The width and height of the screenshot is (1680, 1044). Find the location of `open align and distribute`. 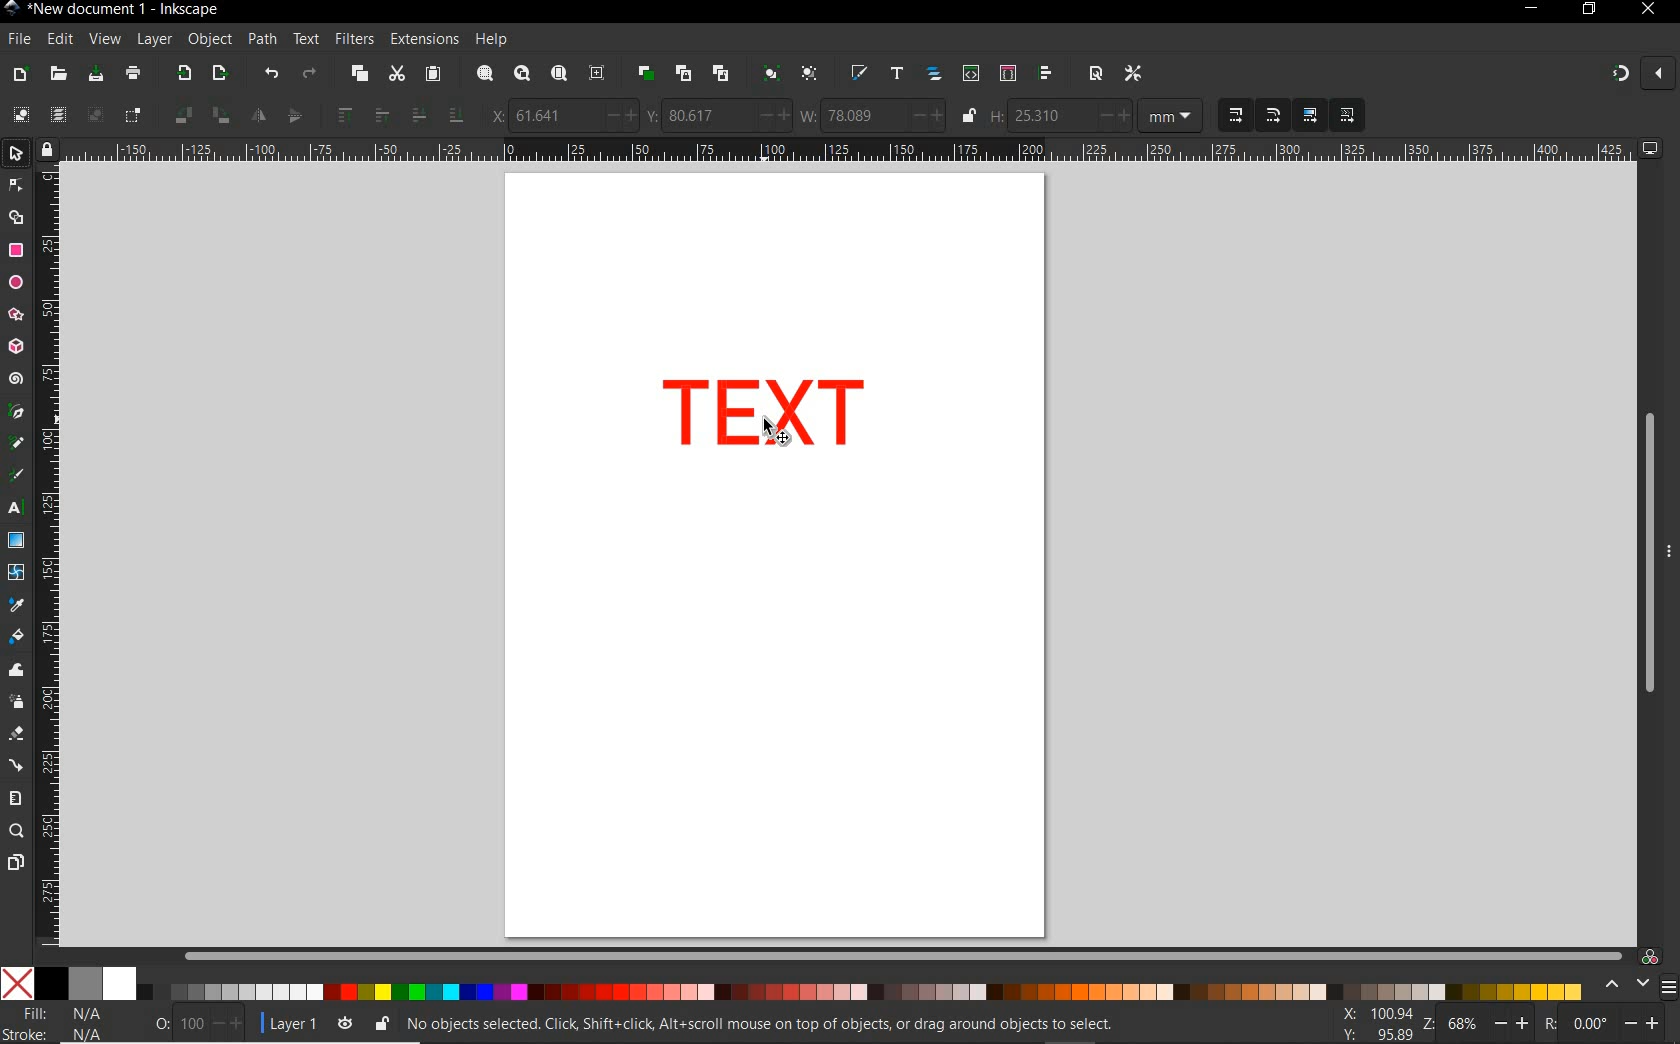

open align and distribute is located at coordinates (1047, 74).